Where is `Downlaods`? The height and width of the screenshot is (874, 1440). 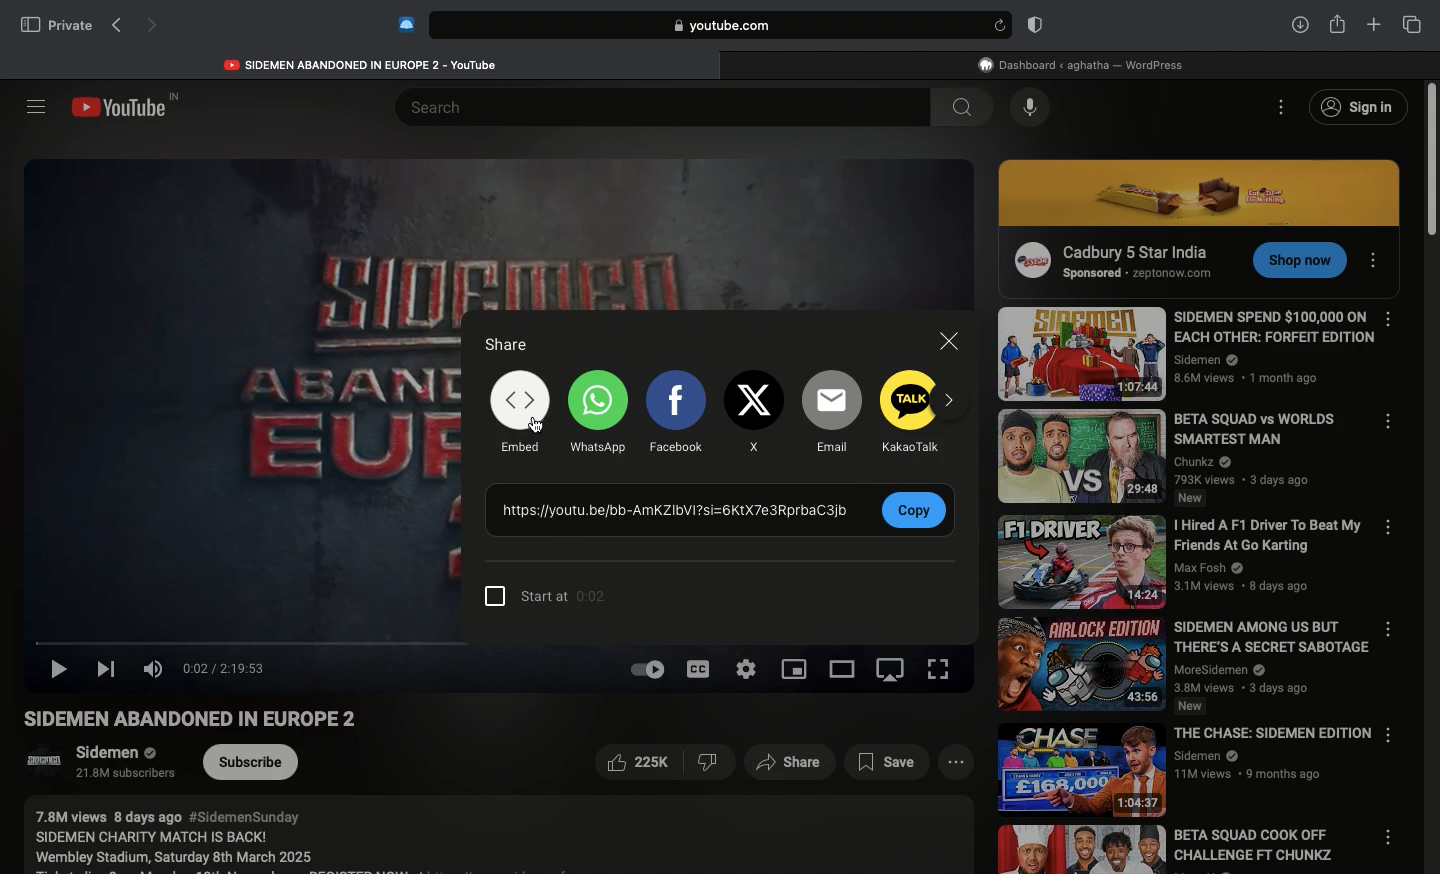 Downlaods is located at coordinates (1297, 26).